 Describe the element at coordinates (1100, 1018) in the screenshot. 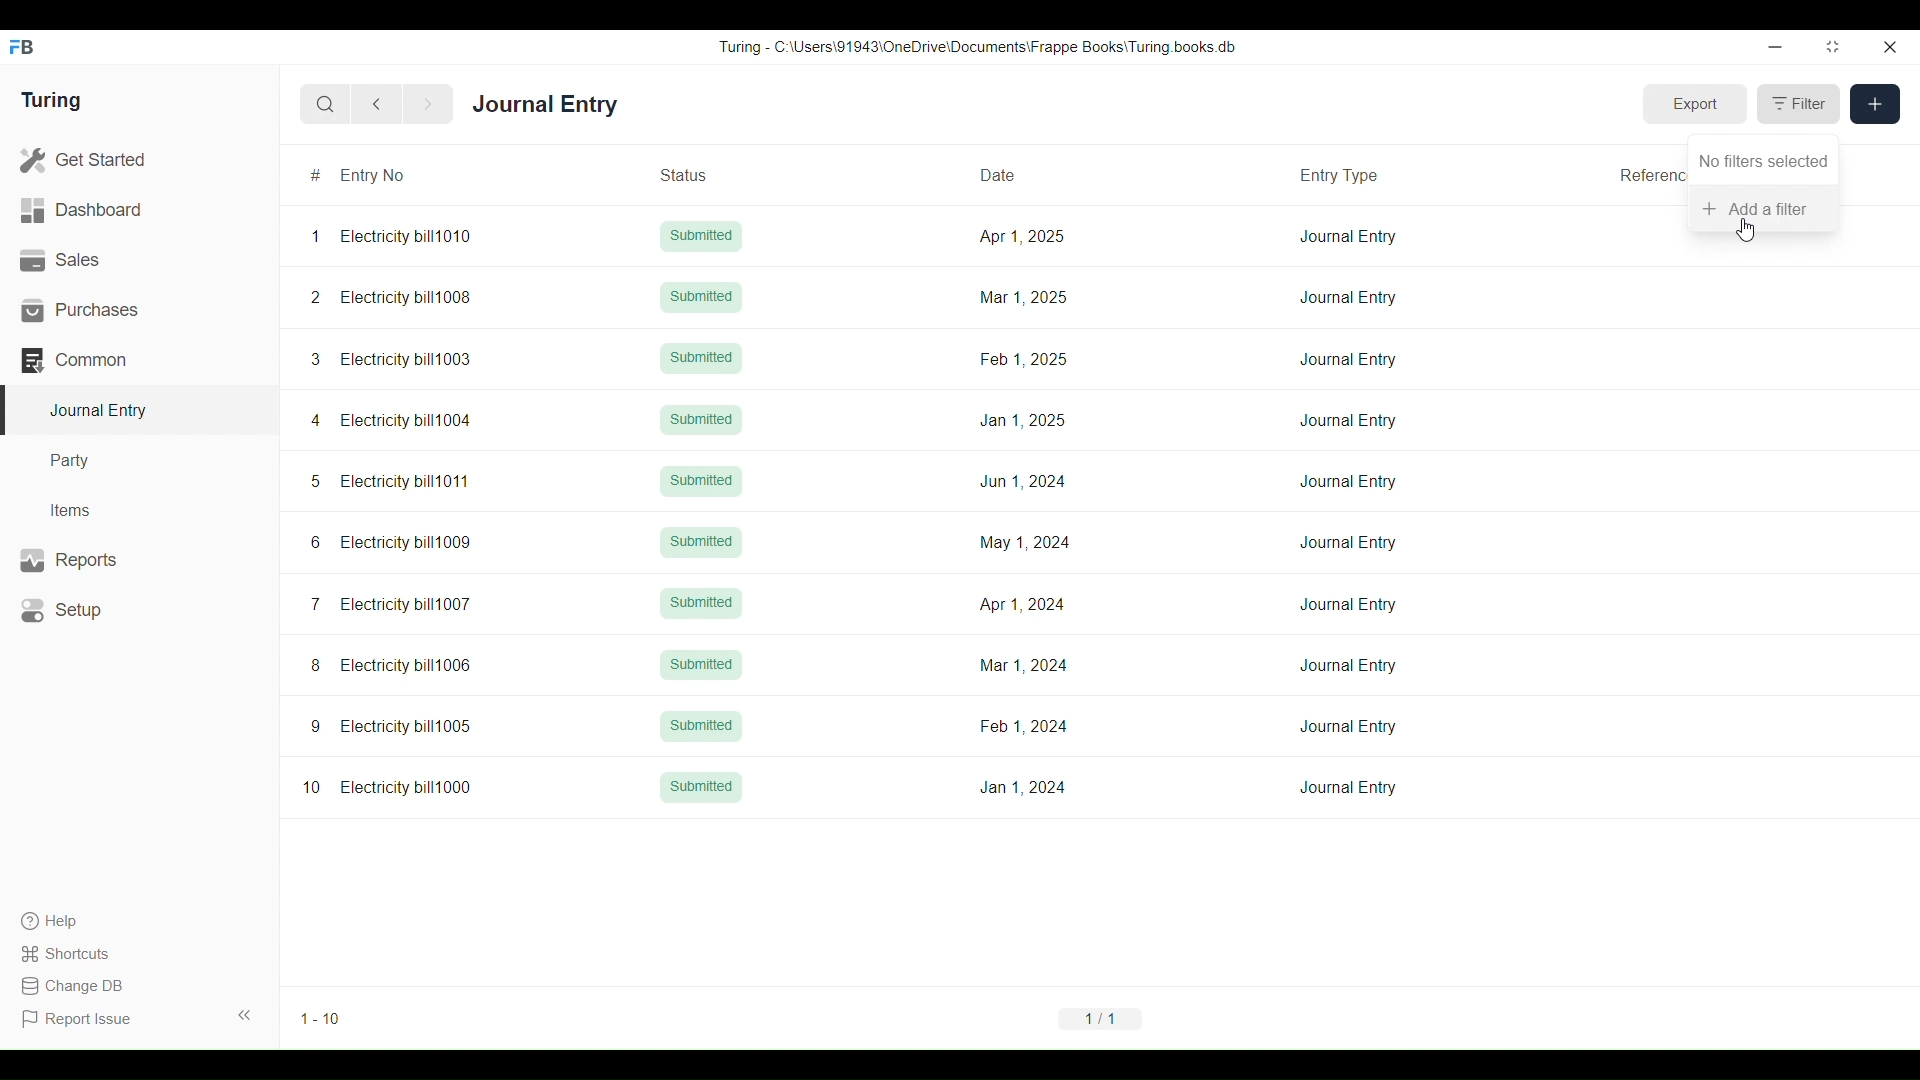

I see `1/1` at that location.